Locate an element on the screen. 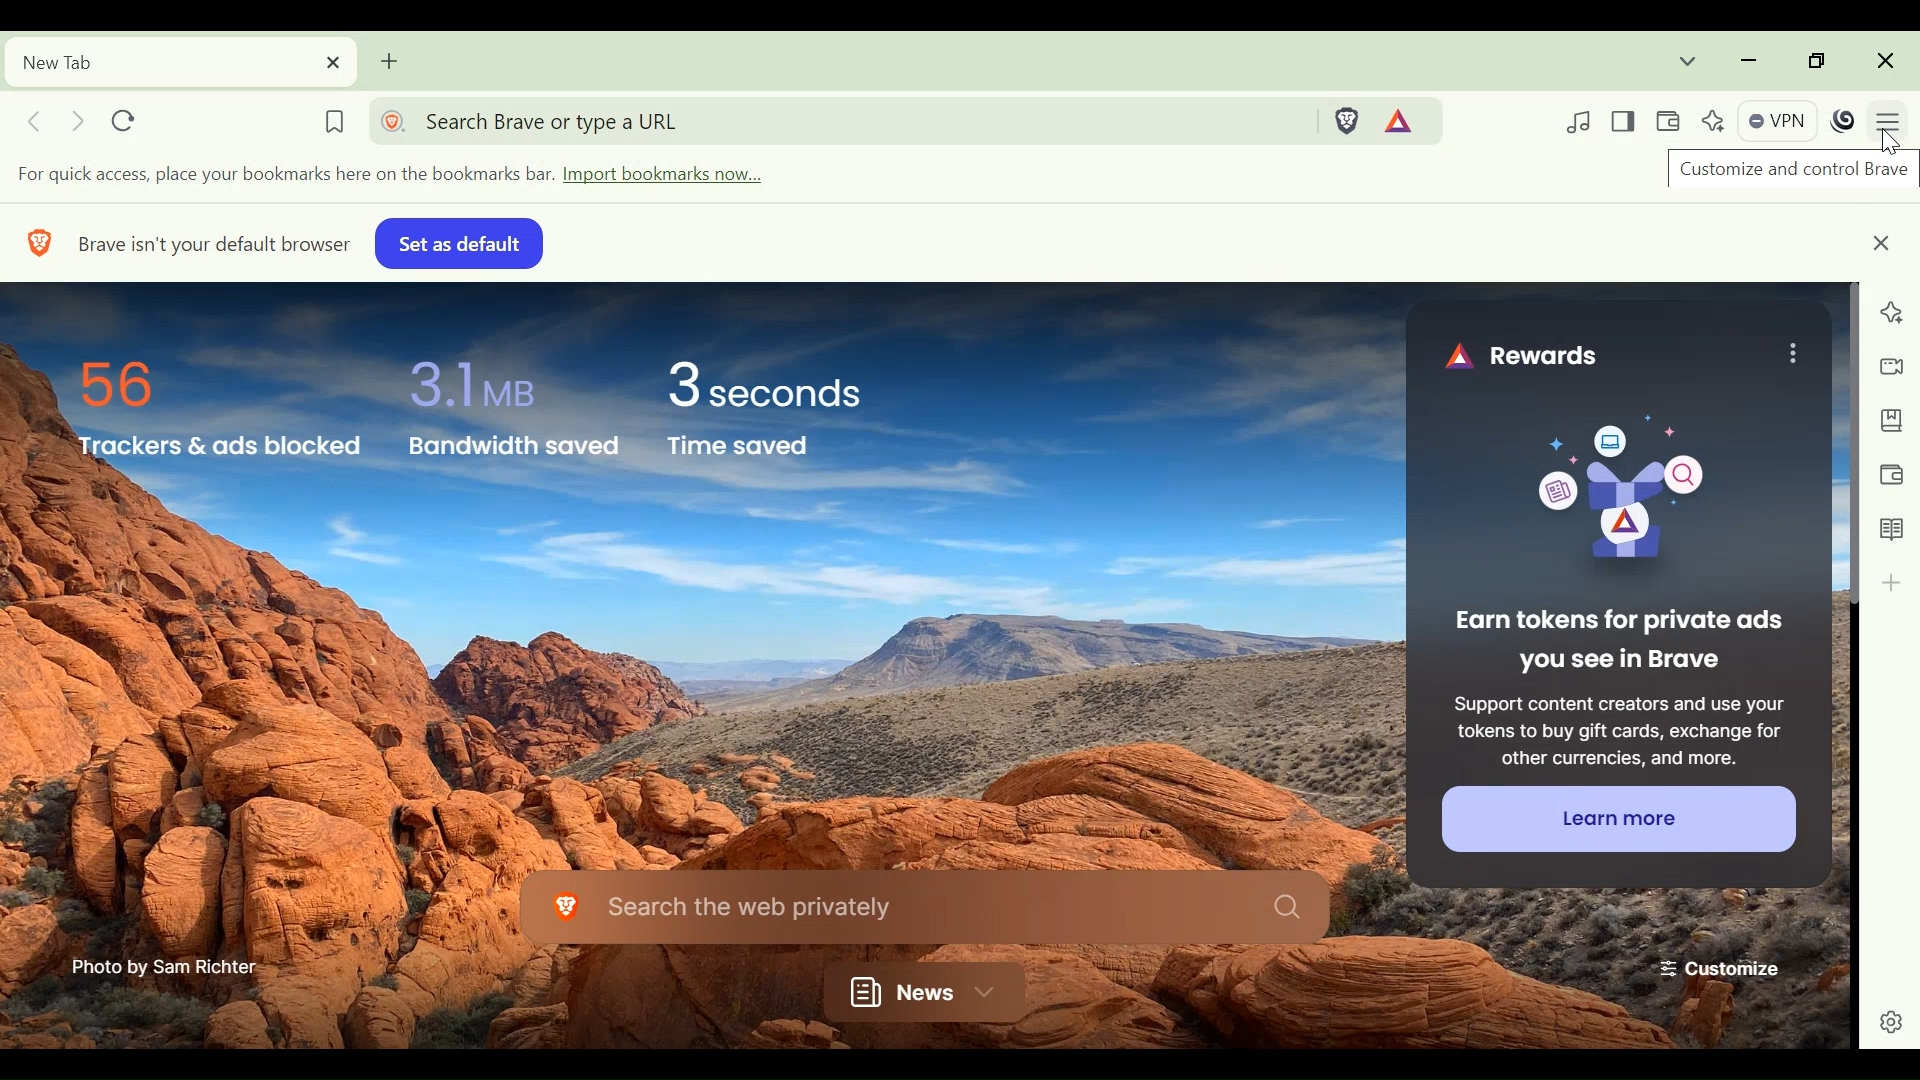 This screenshot has width=1920, height=1080. set as default is located at coordinates (455, 242).